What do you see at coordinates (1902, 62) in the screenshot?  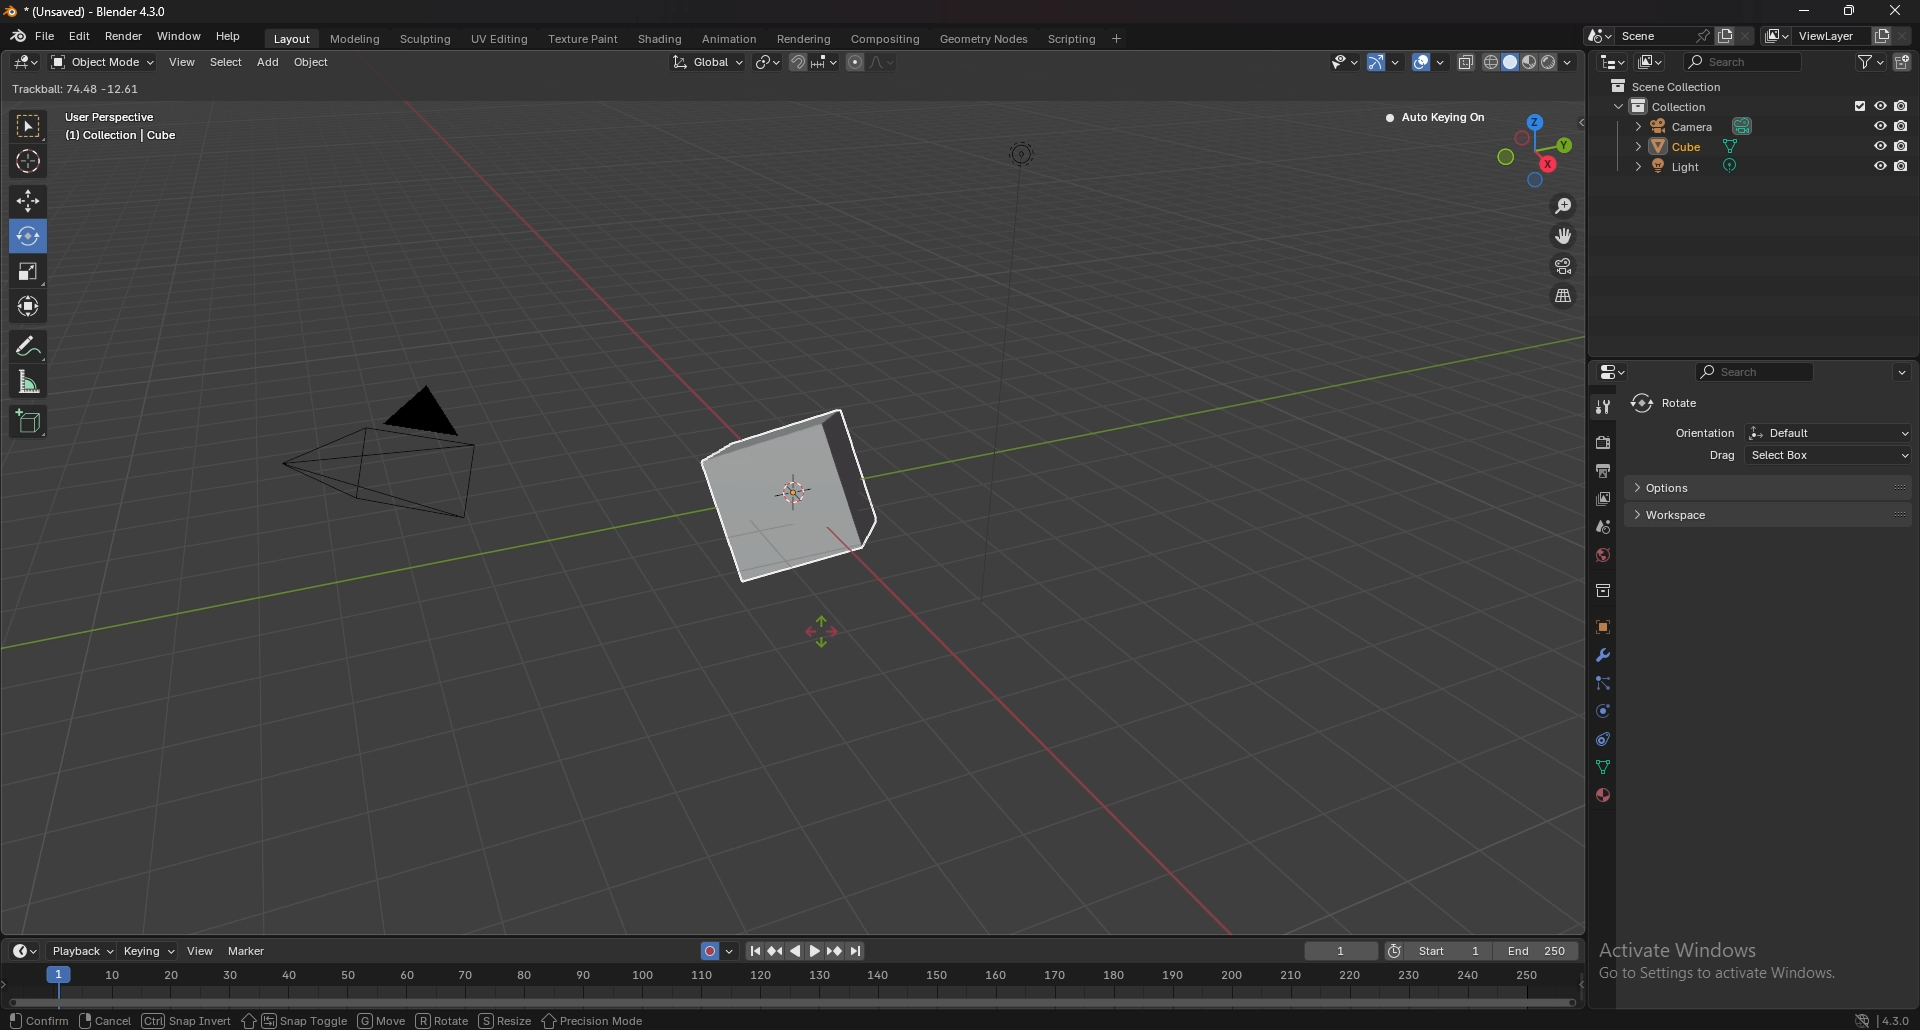 I see `add collection` at bounding box center [1902, 62].